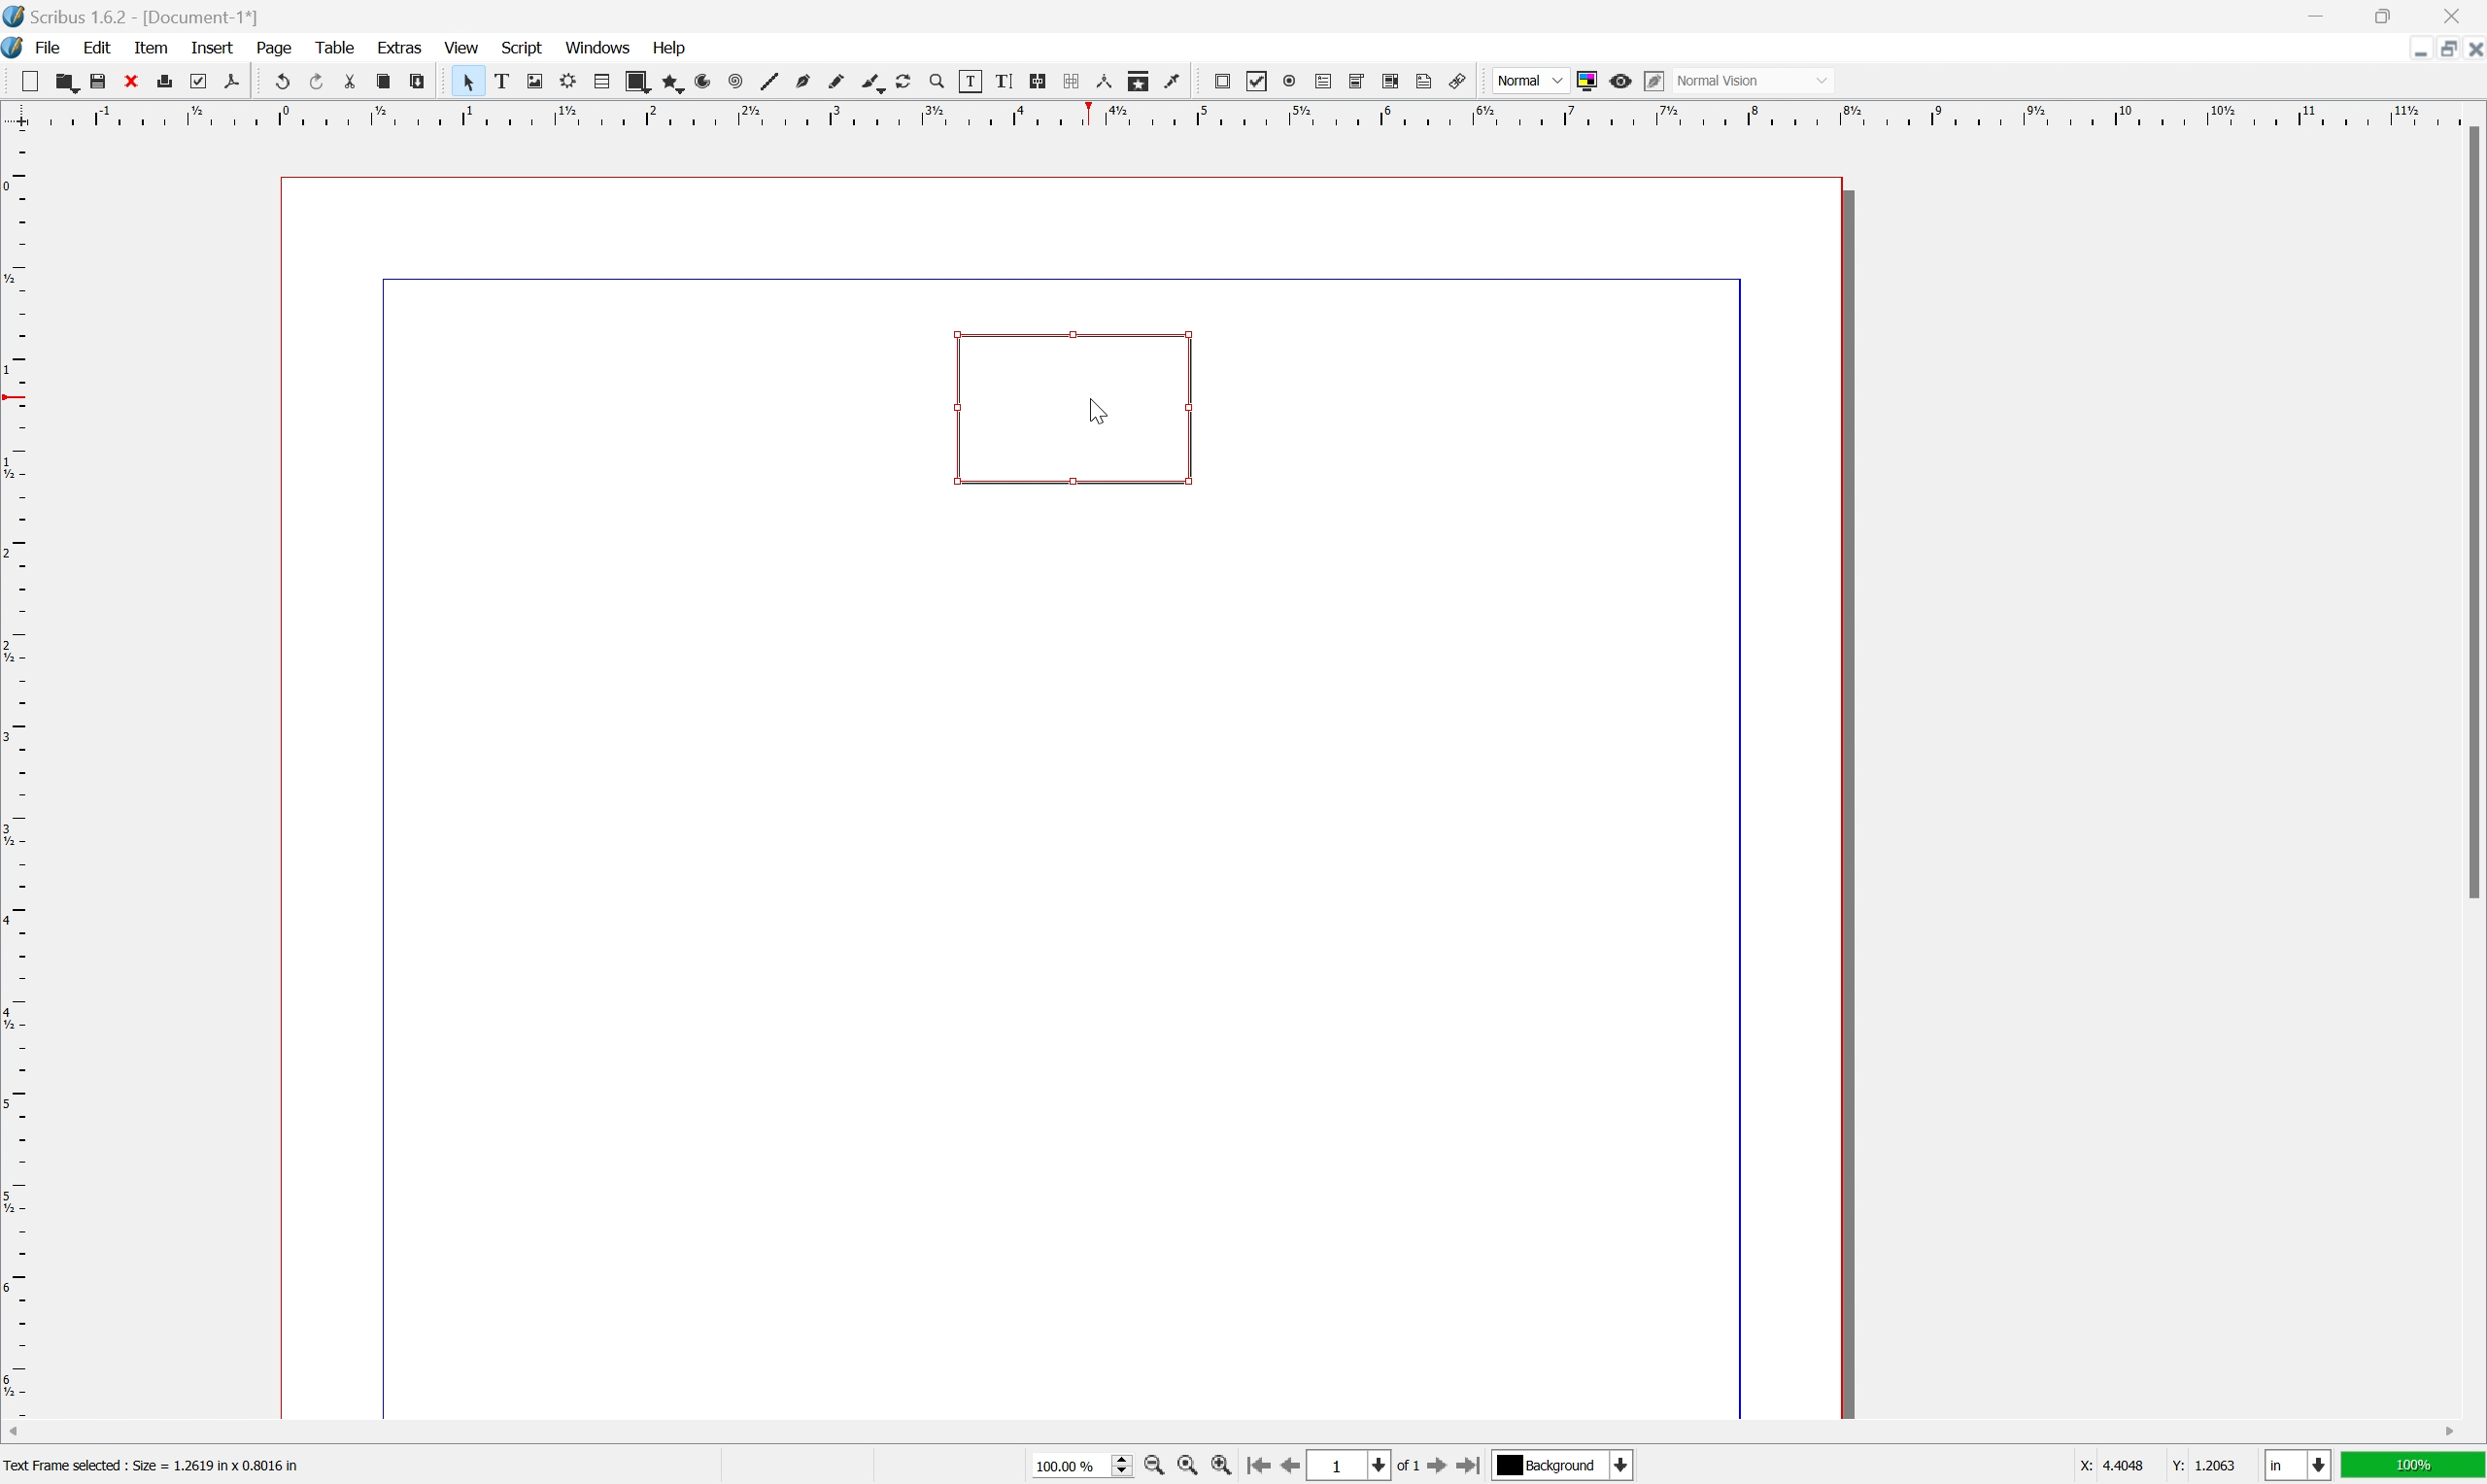 This screenshot has width=2487, height=1484. Describe the element at coordinates (600, 82) in the screenshot. I see `table` at that location.